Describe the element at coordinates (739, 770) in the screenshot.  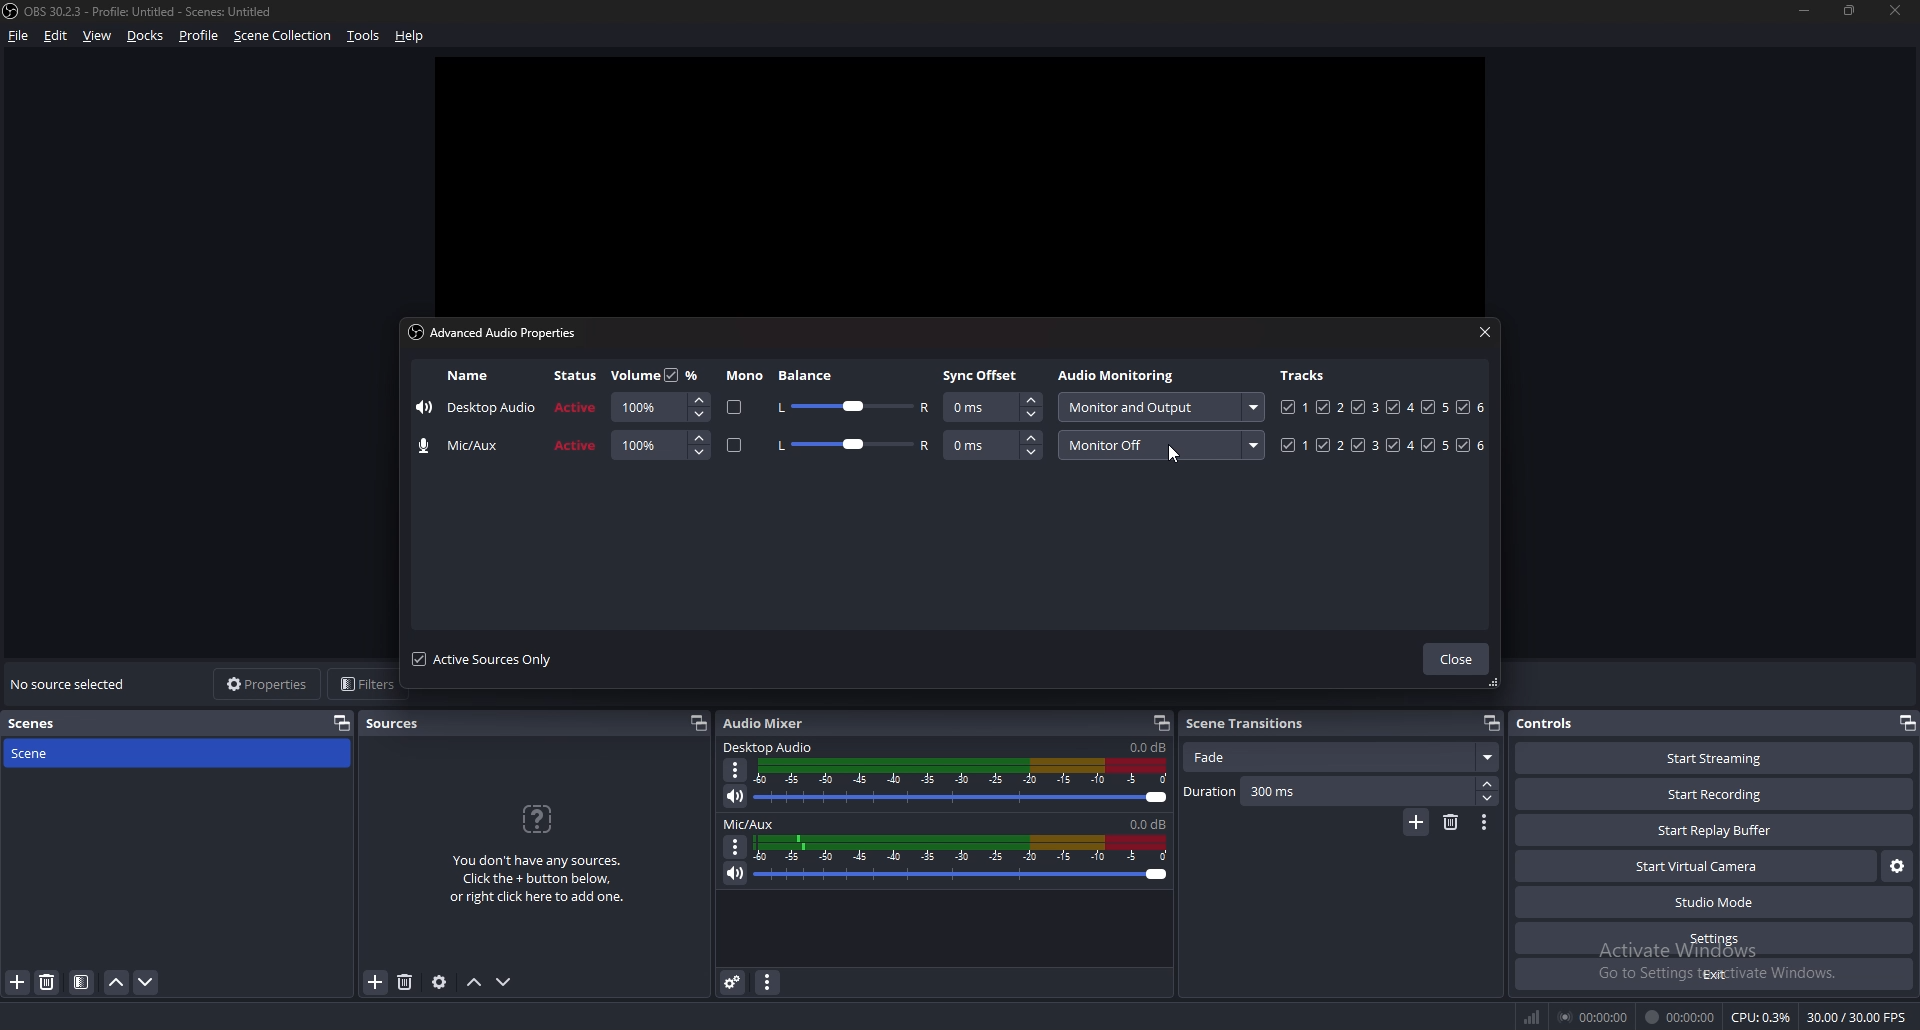
I see `options` at that location.